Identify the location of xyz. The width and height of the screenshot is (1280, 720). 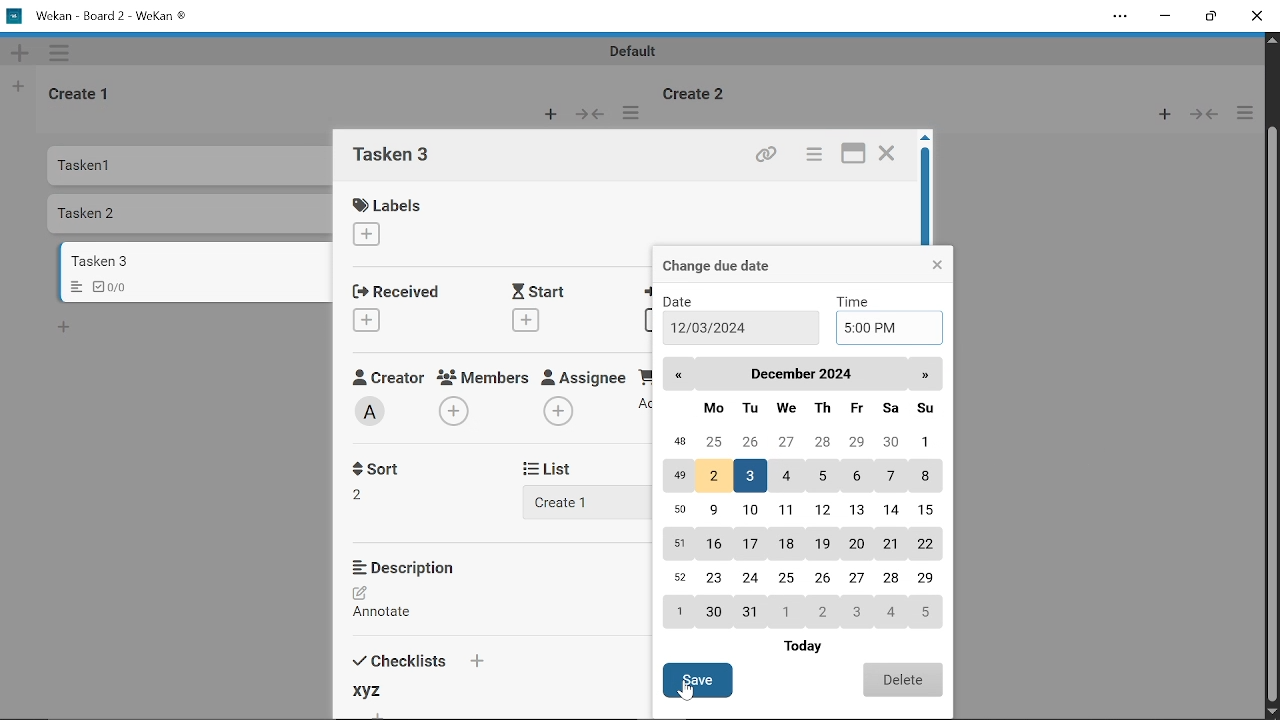
(368, 692).